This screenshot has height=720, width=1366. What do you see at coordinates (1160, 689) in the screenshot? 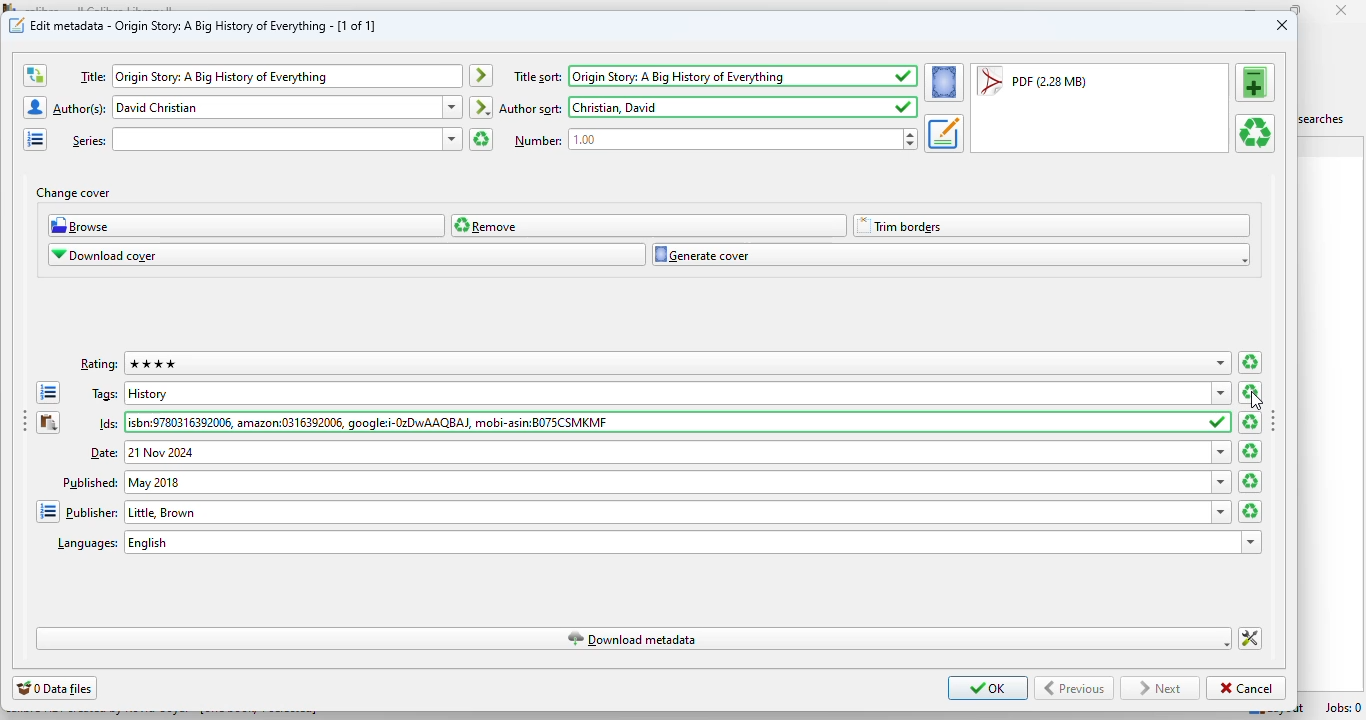
I see `next` at bounding box center [1160, 689].